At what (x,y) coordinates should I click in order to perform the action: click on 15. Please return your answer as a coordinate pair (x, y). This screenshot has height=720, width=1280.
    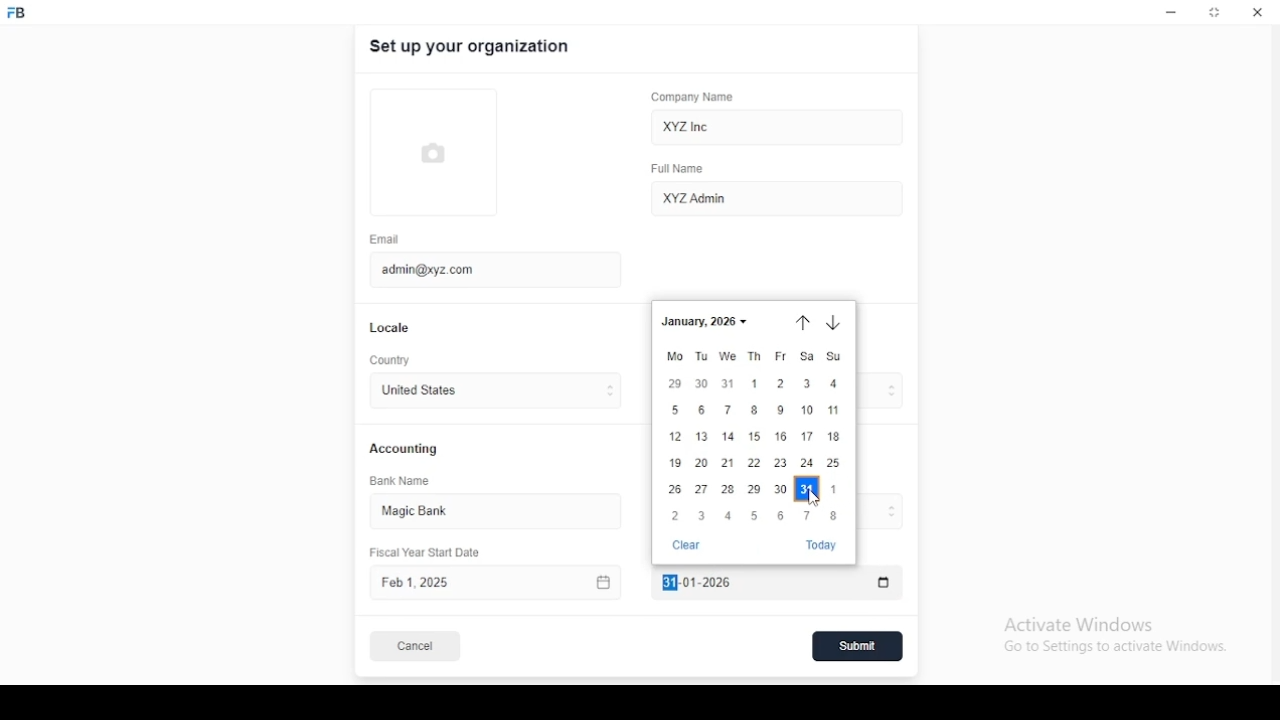
    Looking at the image, I should click on (755, 437).